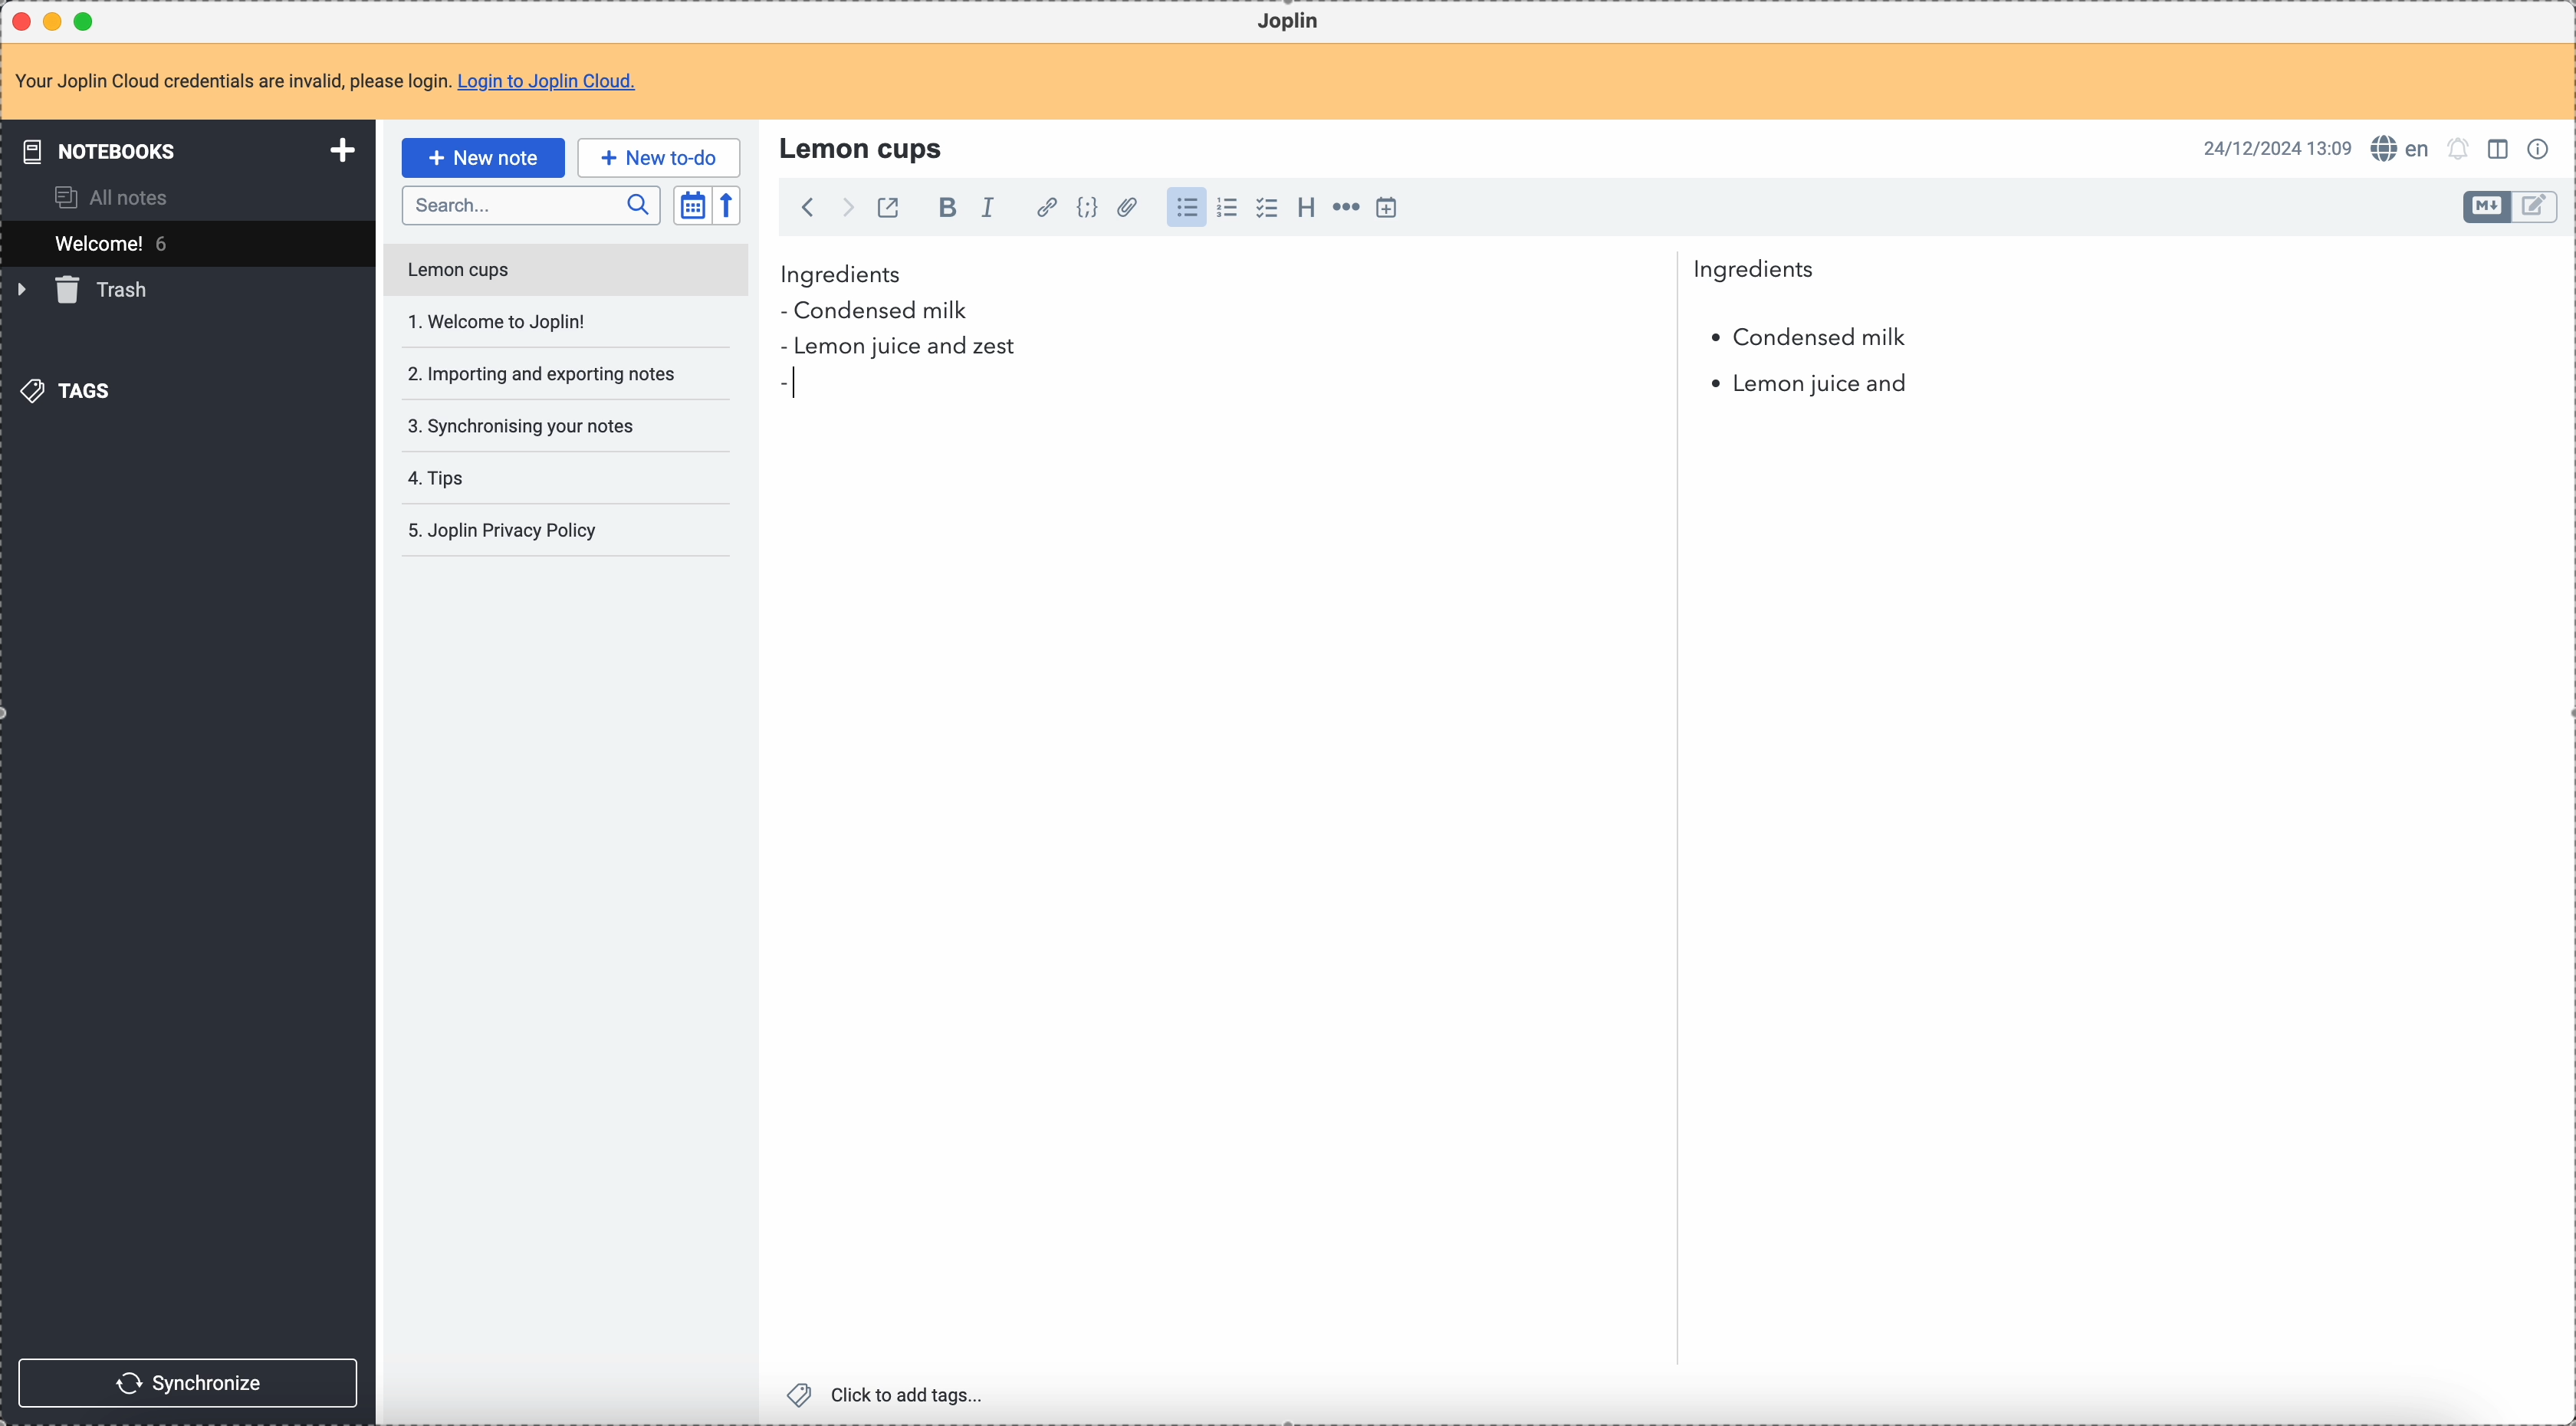 The image size is (2576, 1426). What do you see at coordinates (24, 22) in the screenshot?
I see `close` at bounding box center [24, 22].